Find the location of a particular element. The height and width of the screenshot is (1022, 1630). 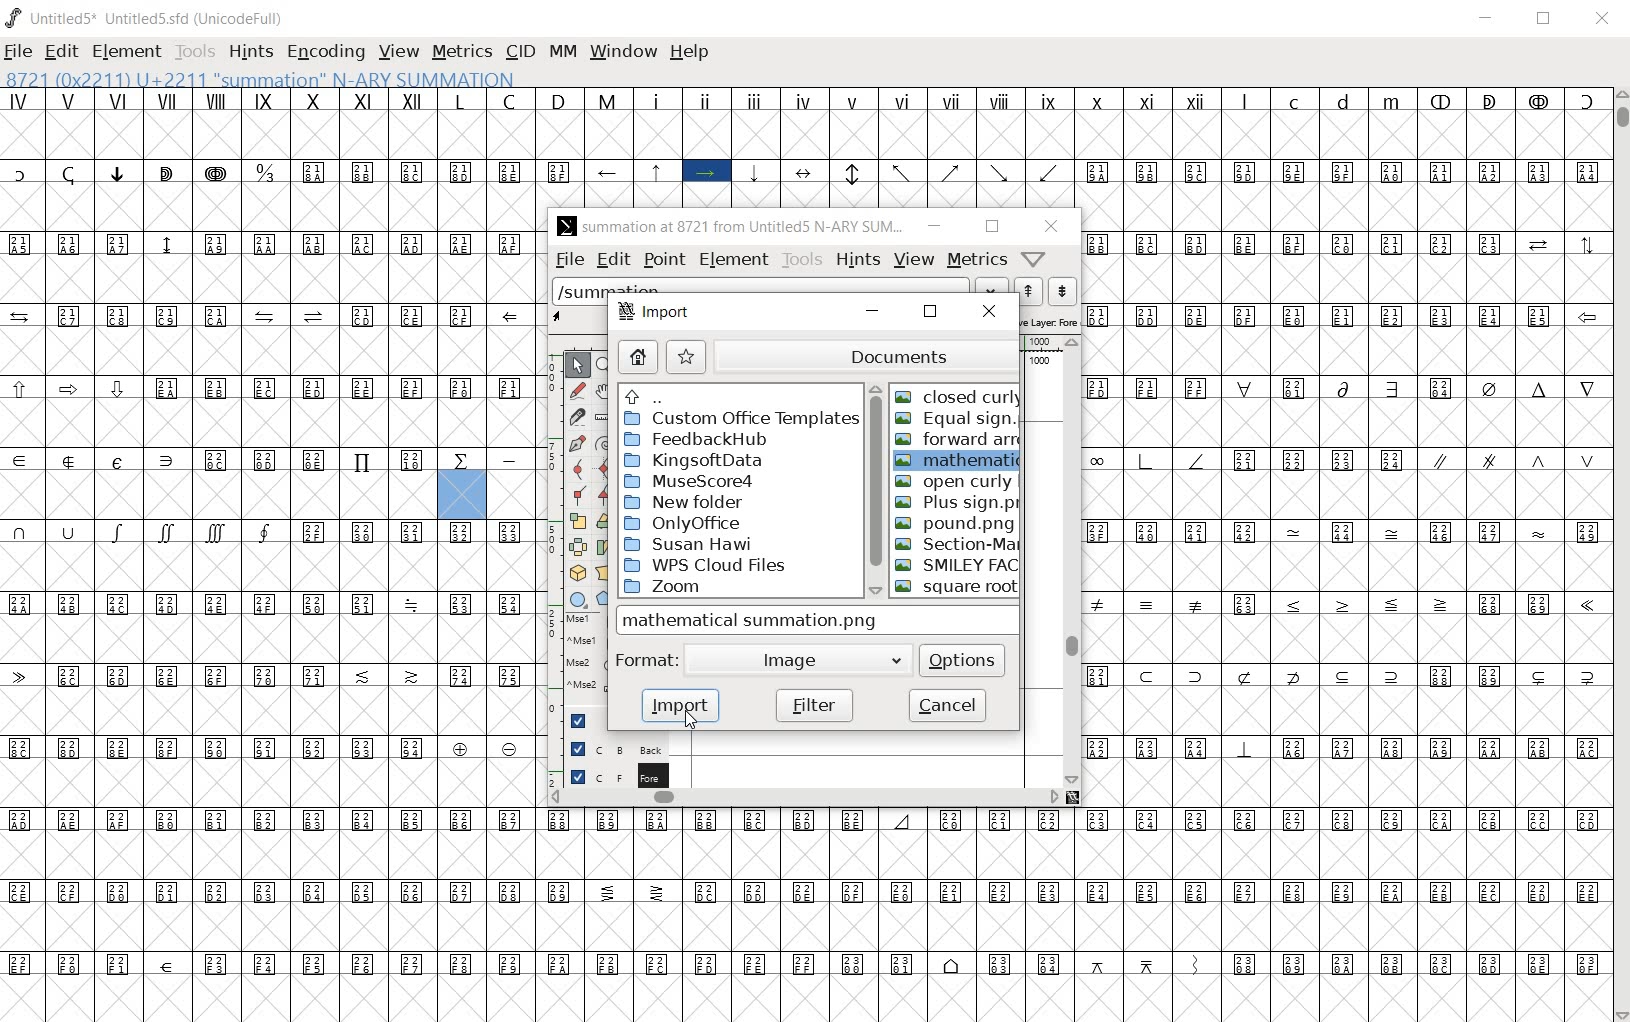

glyph characters is located at coordinates (1074, 917).